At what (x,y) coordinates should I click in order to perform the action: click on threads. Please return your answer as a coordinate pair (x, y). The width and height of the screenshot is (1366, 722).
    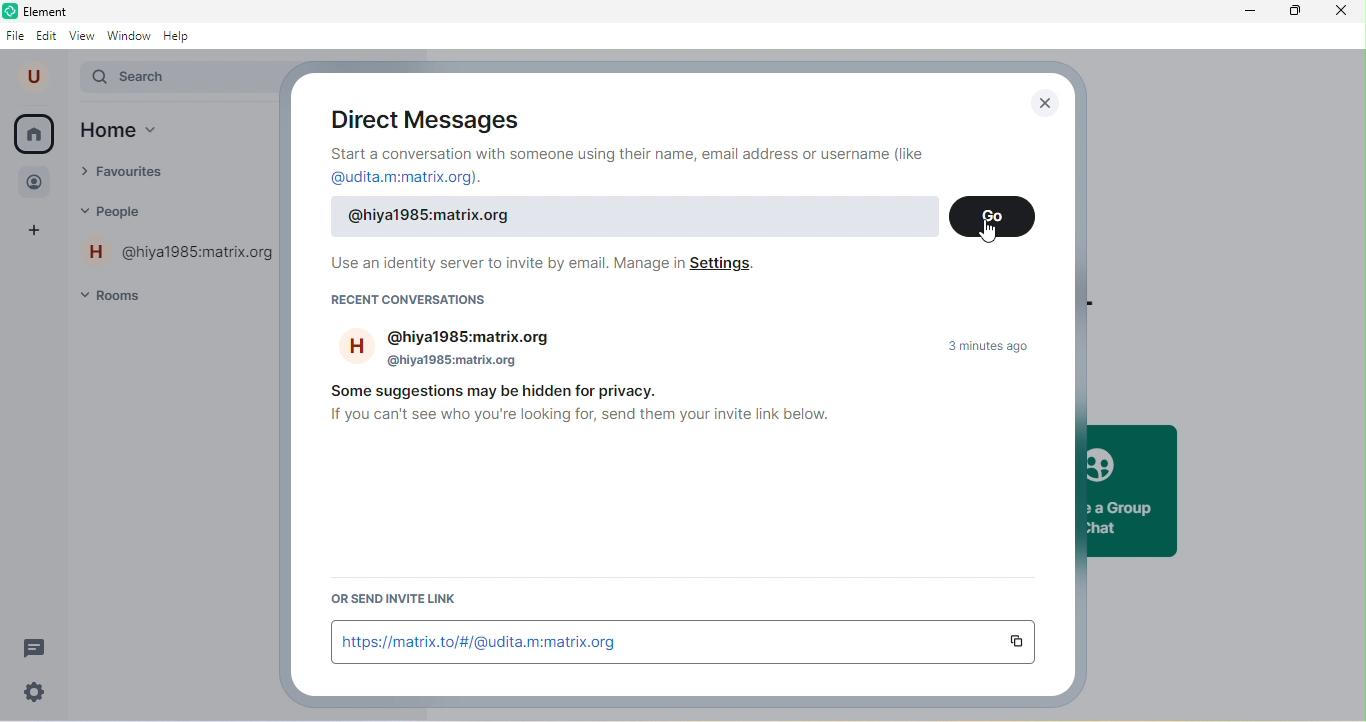
    Looking at the image, I should click on (36, 647).